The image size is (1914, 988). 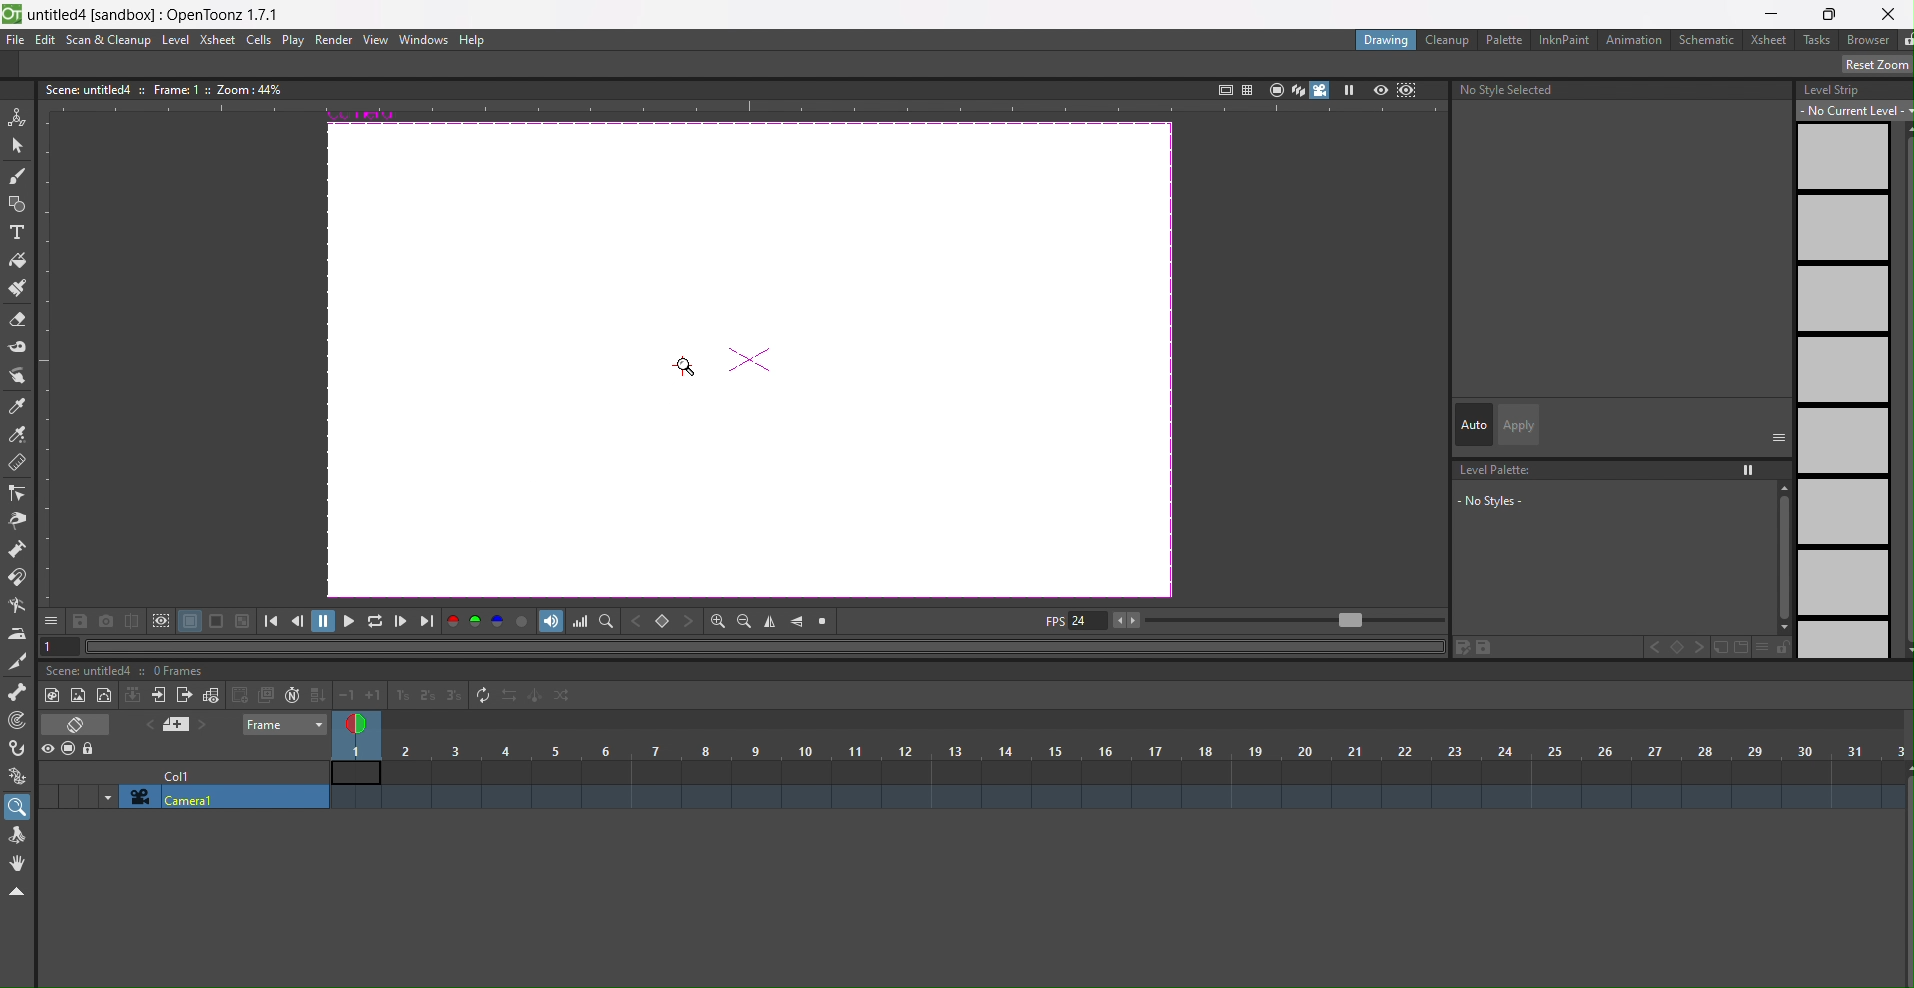 I want to click on windows, so click(x=425, y=41).